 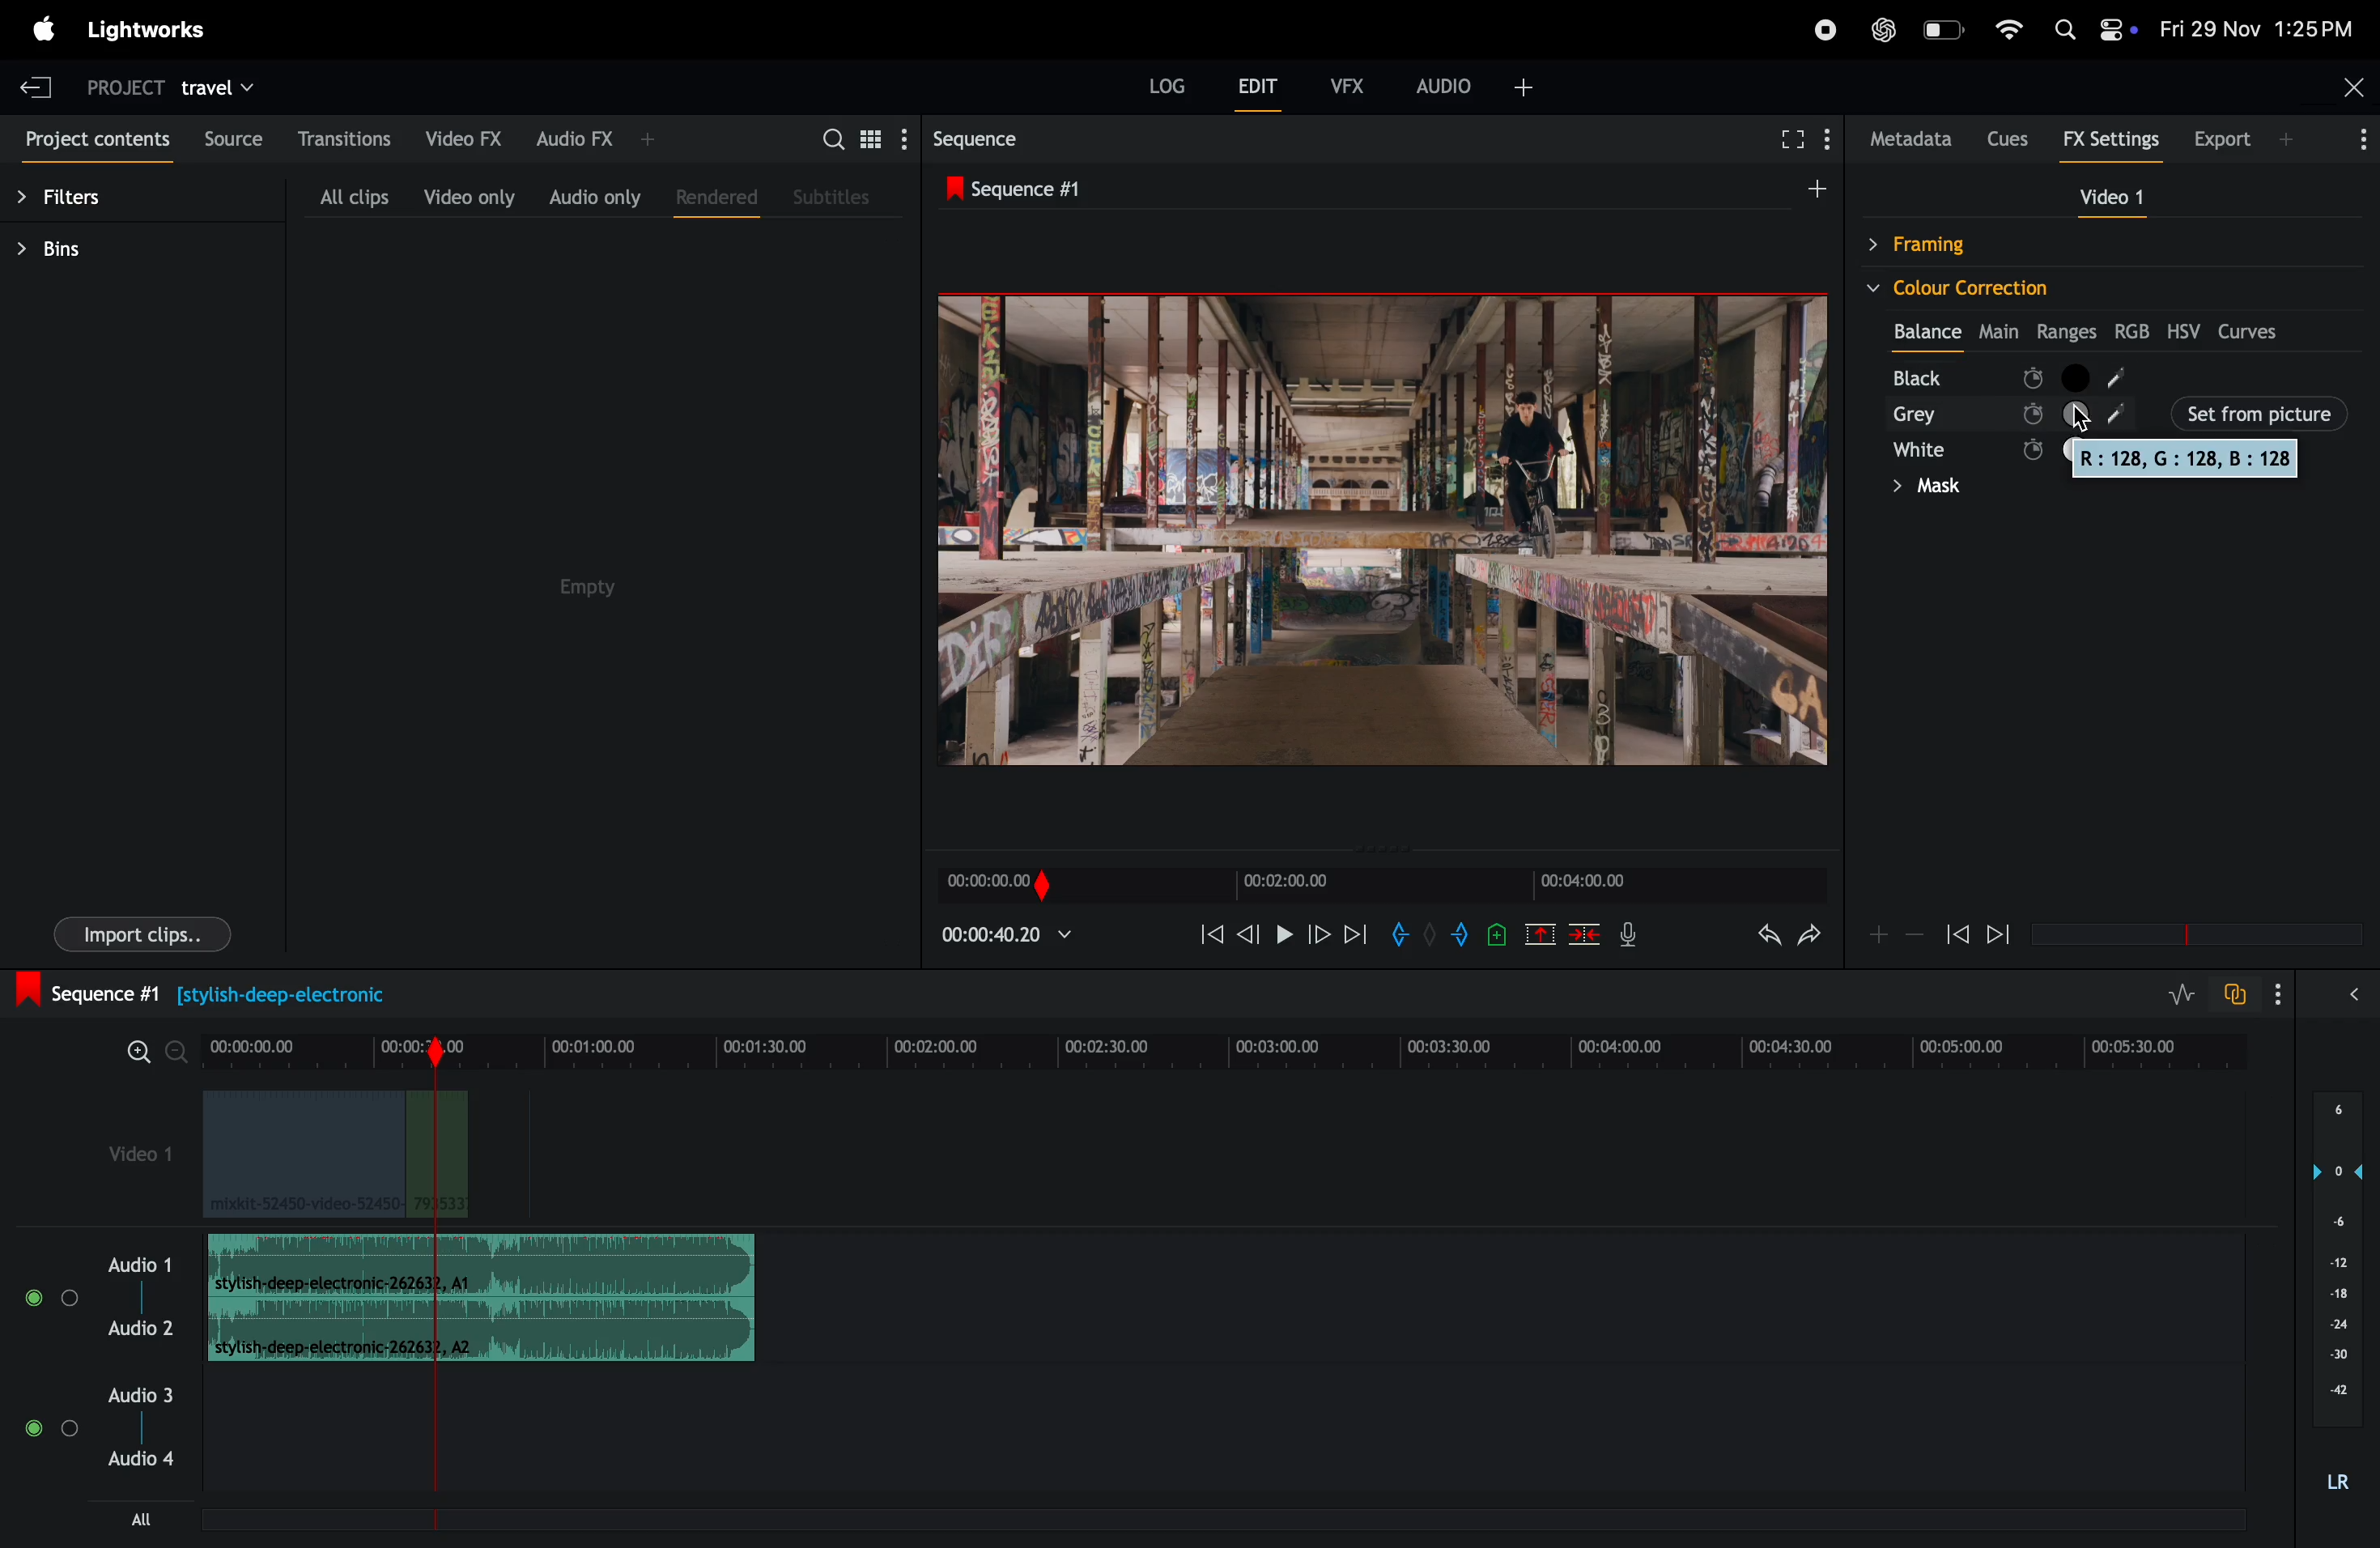 What do you see at coordinates (2080, 422) in the screenshot?
I see `Mouse Cursor` at bounding box center [2080, 422].